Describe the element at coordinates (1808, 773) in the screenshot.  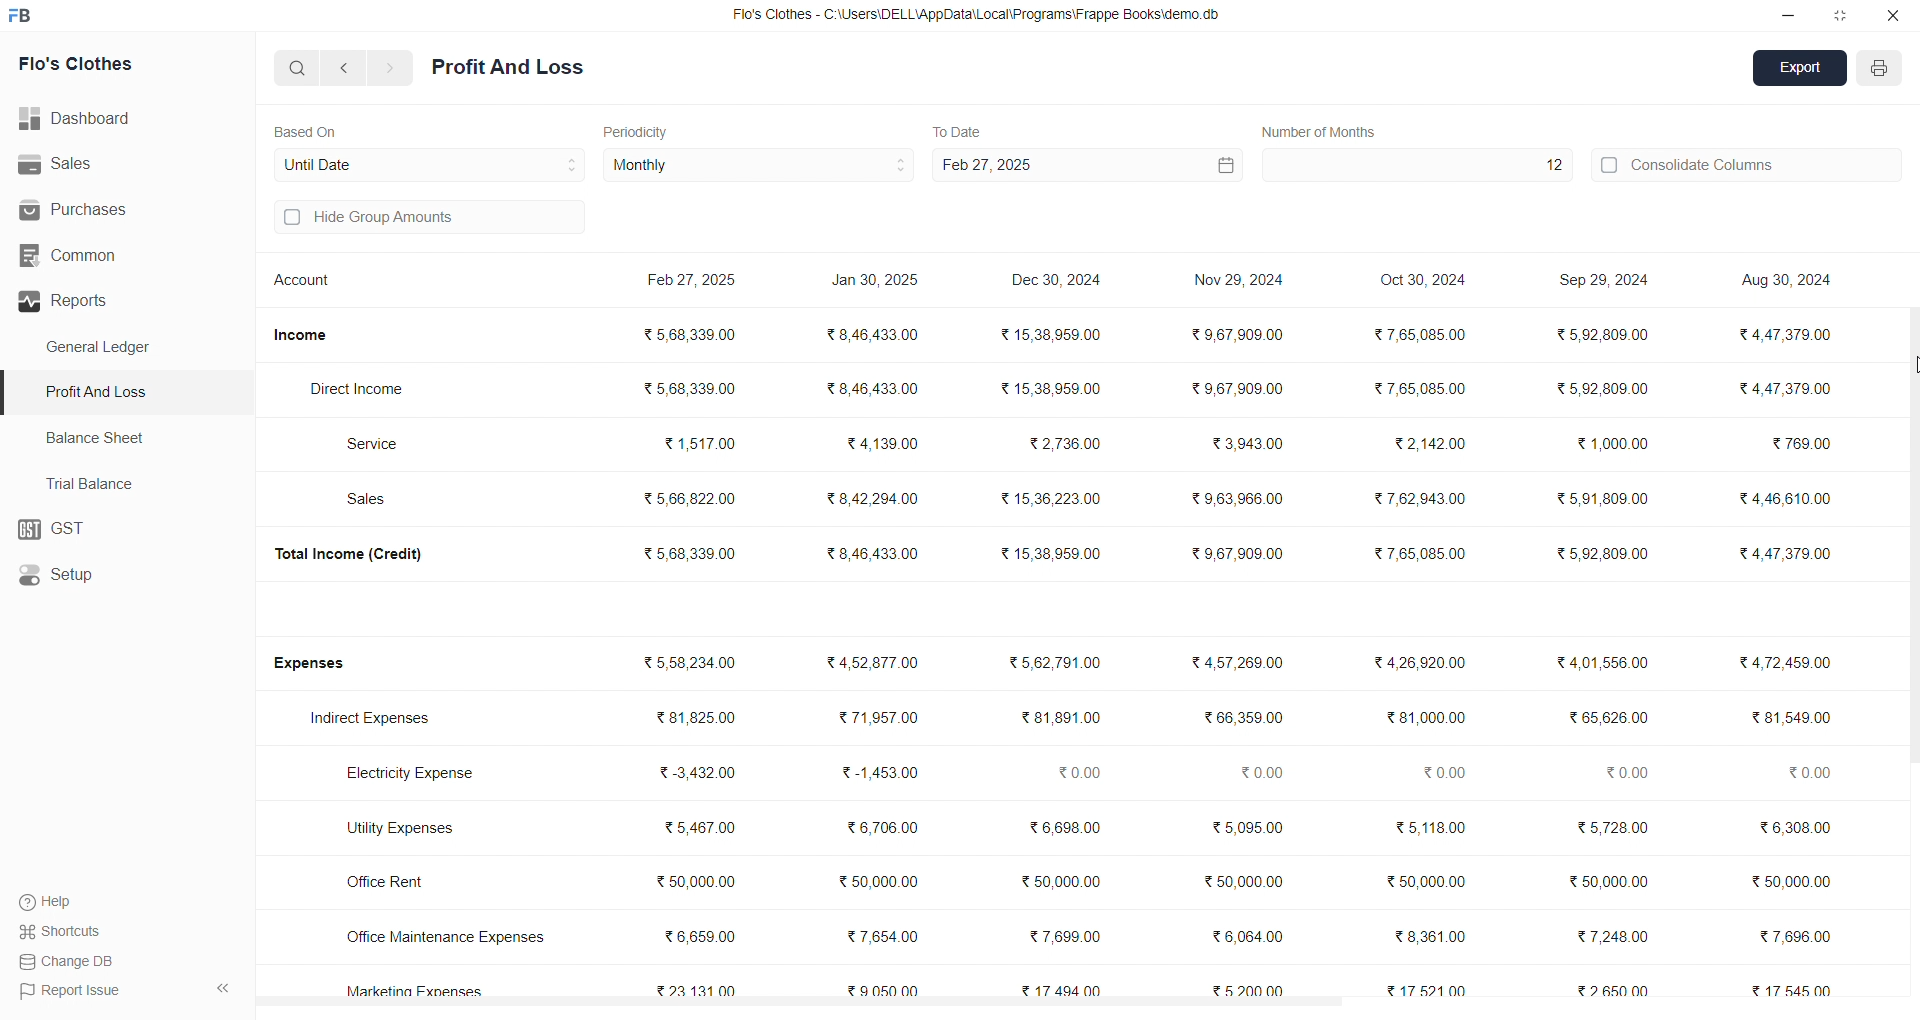
I see `20.00` at that location.